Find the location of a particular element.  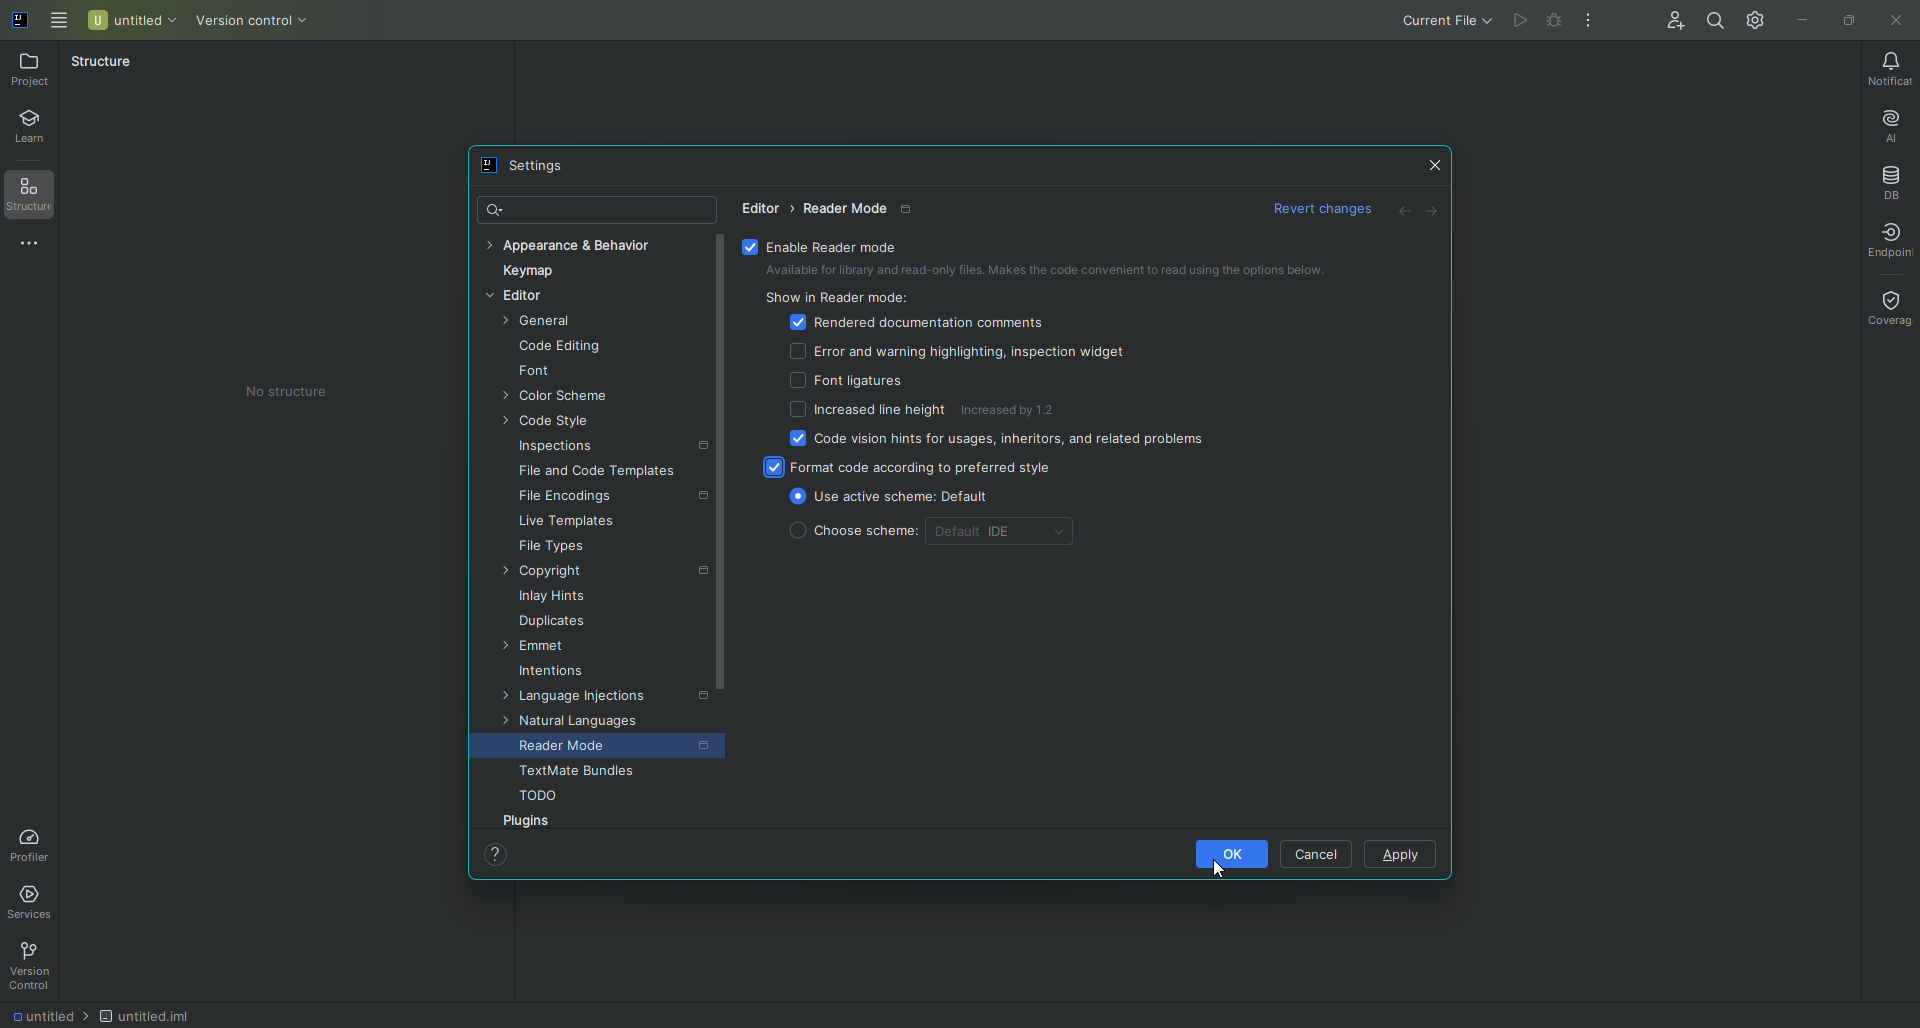

Available for library and read-only is located at coordinates (1049, 272).